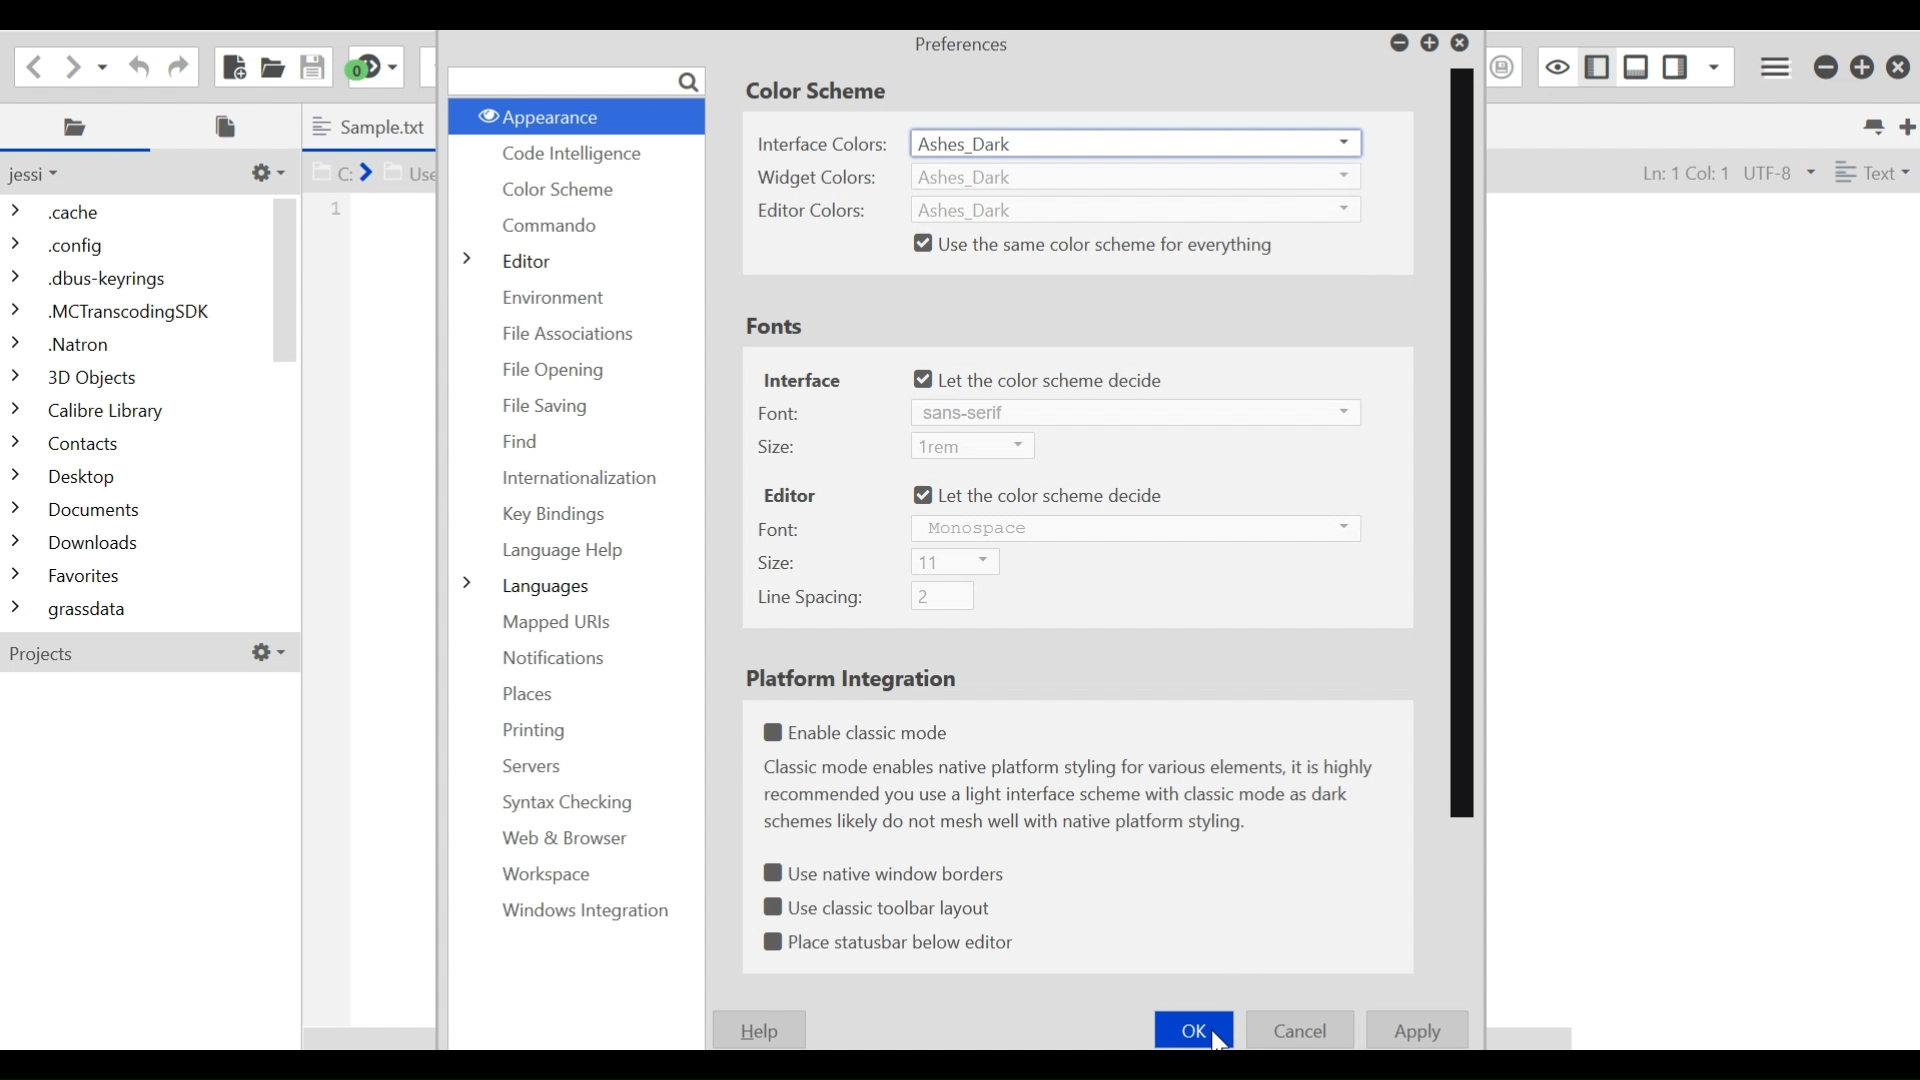  Describe the element at coordinates (135, 413) in the screenshot. I see `Folders` at that location.